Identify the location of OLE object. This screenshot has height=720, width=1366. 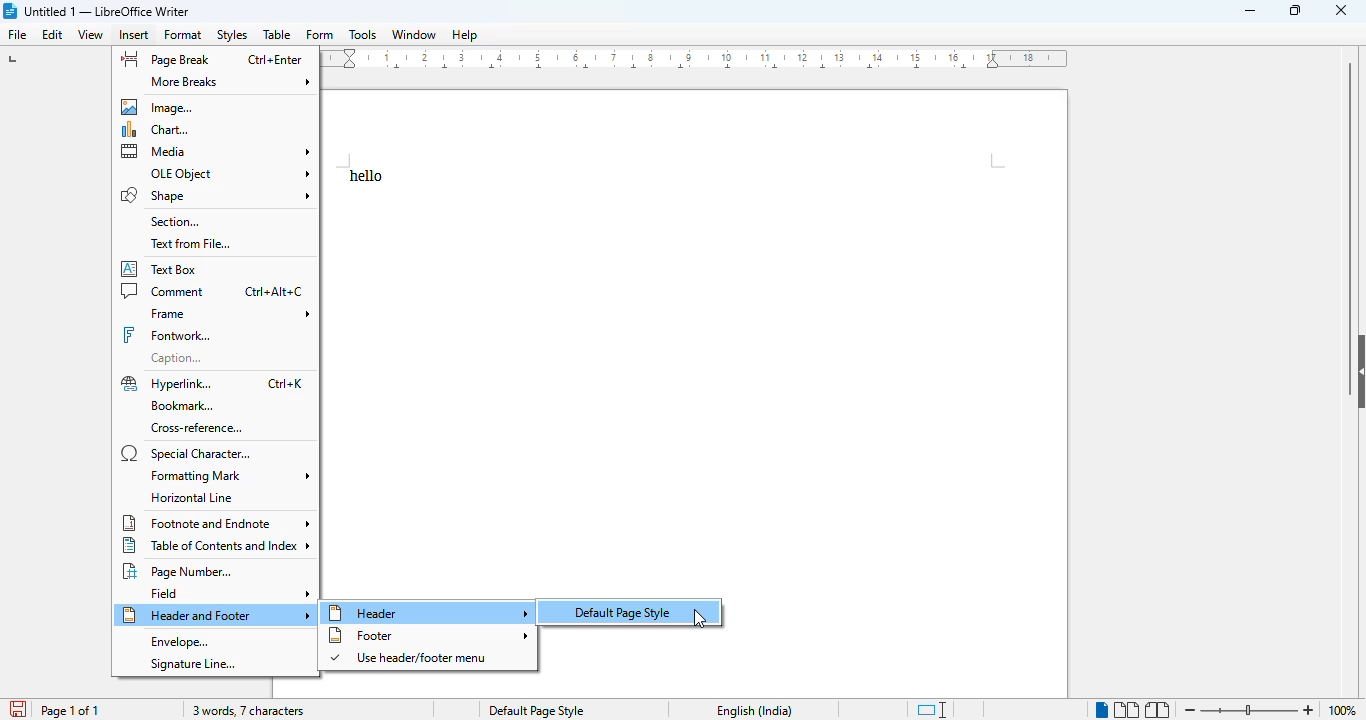
(229, 172).